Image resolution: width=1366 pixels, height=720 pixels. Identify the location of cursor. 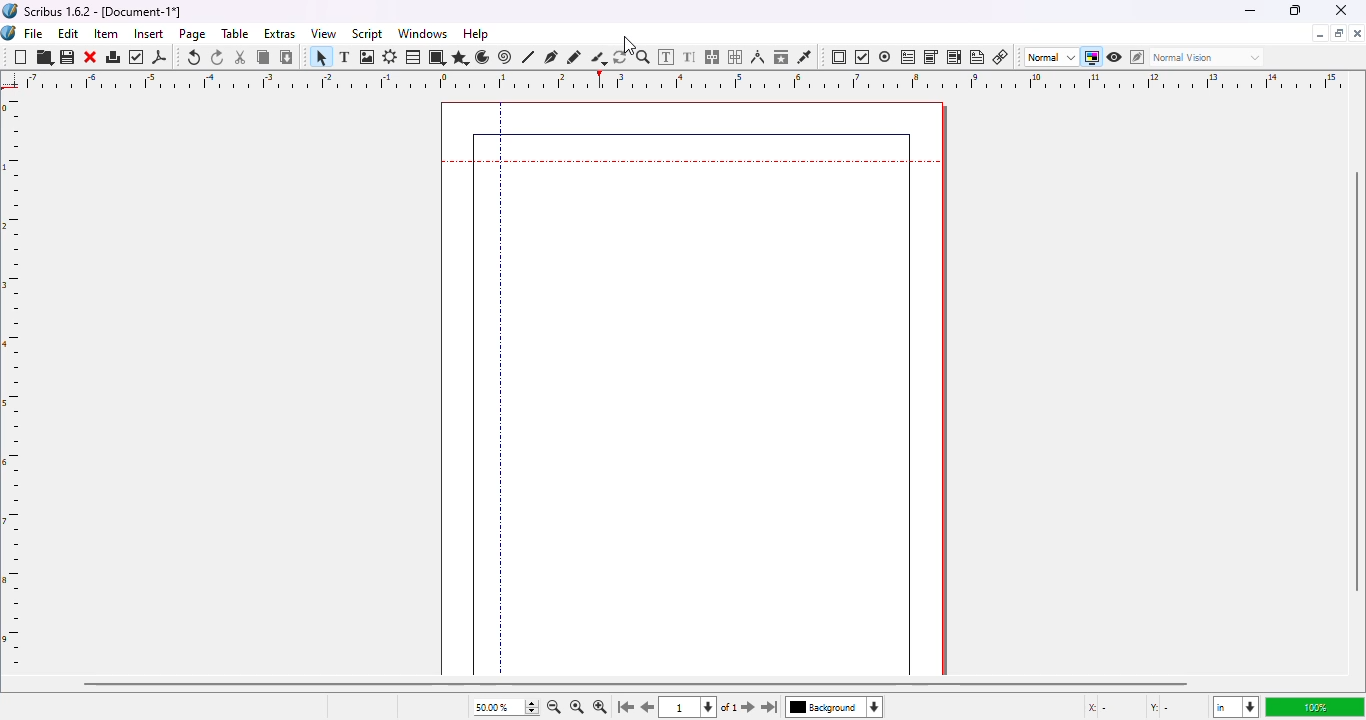
(632, 42).